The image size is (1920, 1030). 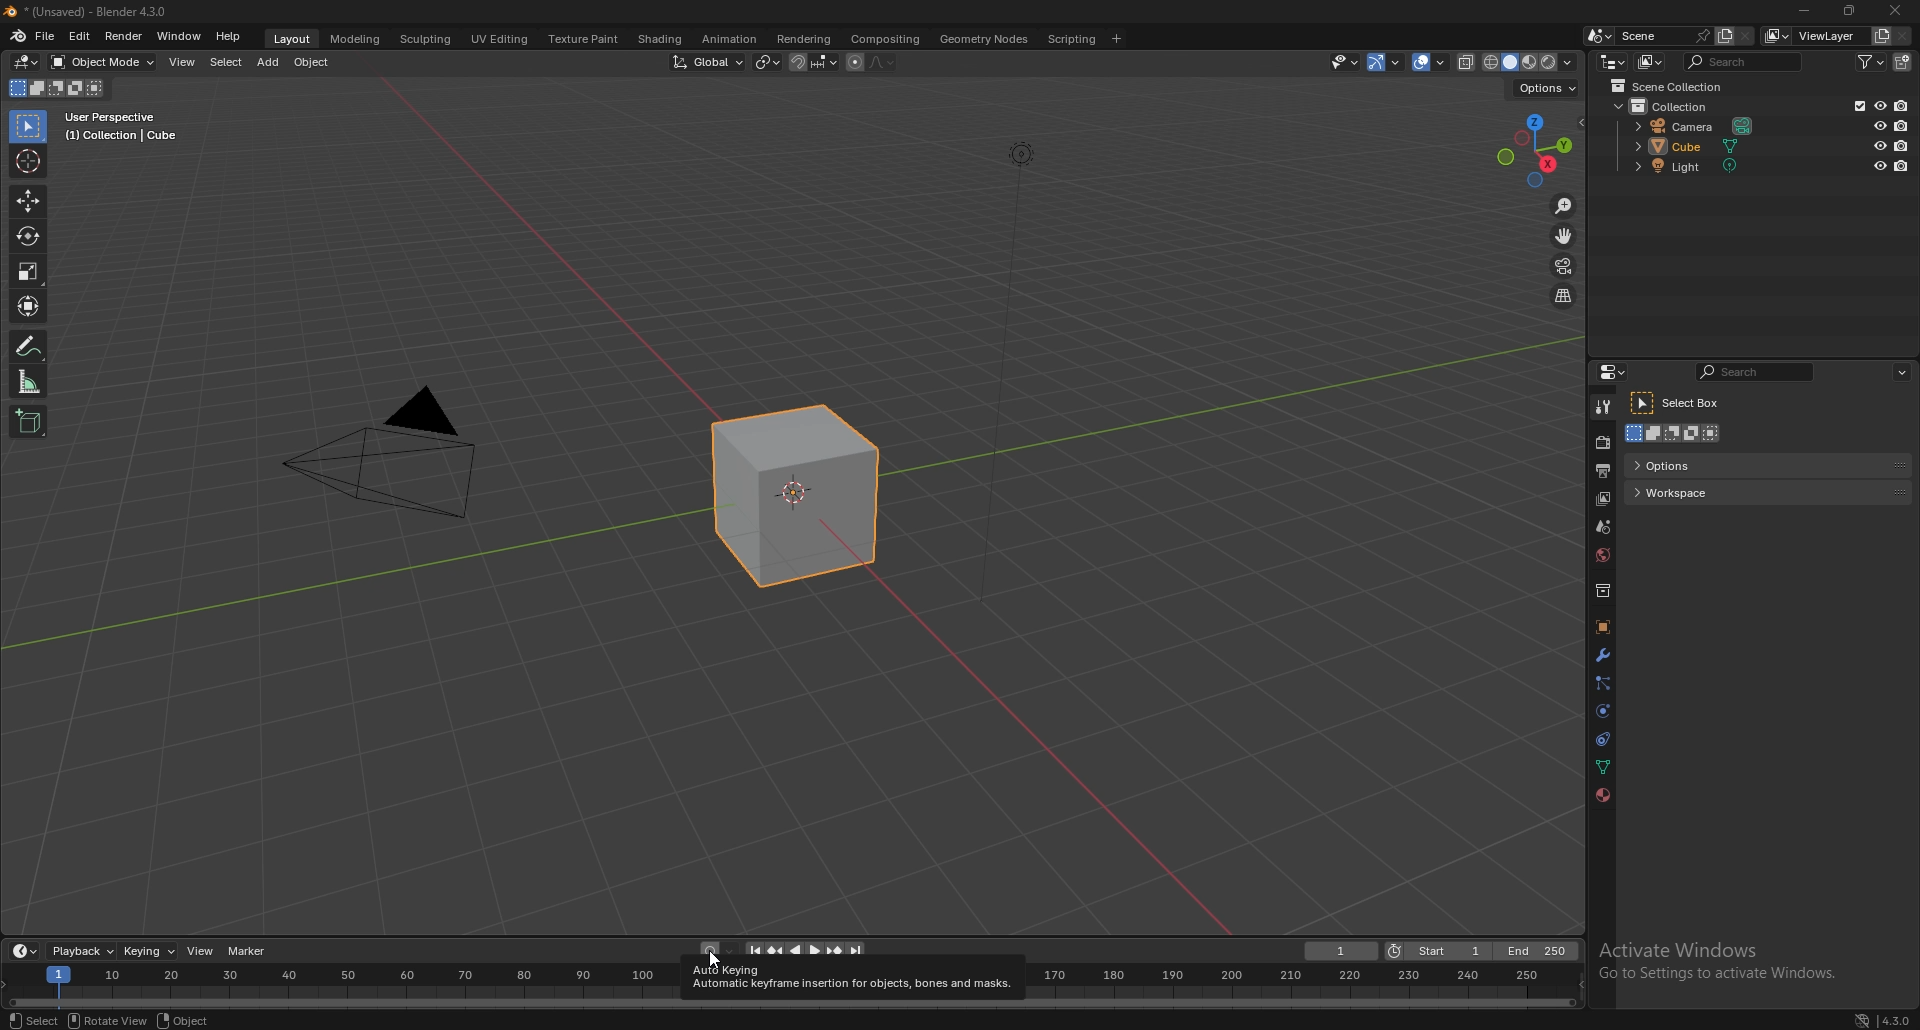 I want to click on collection, so click(x=1603, y=590).